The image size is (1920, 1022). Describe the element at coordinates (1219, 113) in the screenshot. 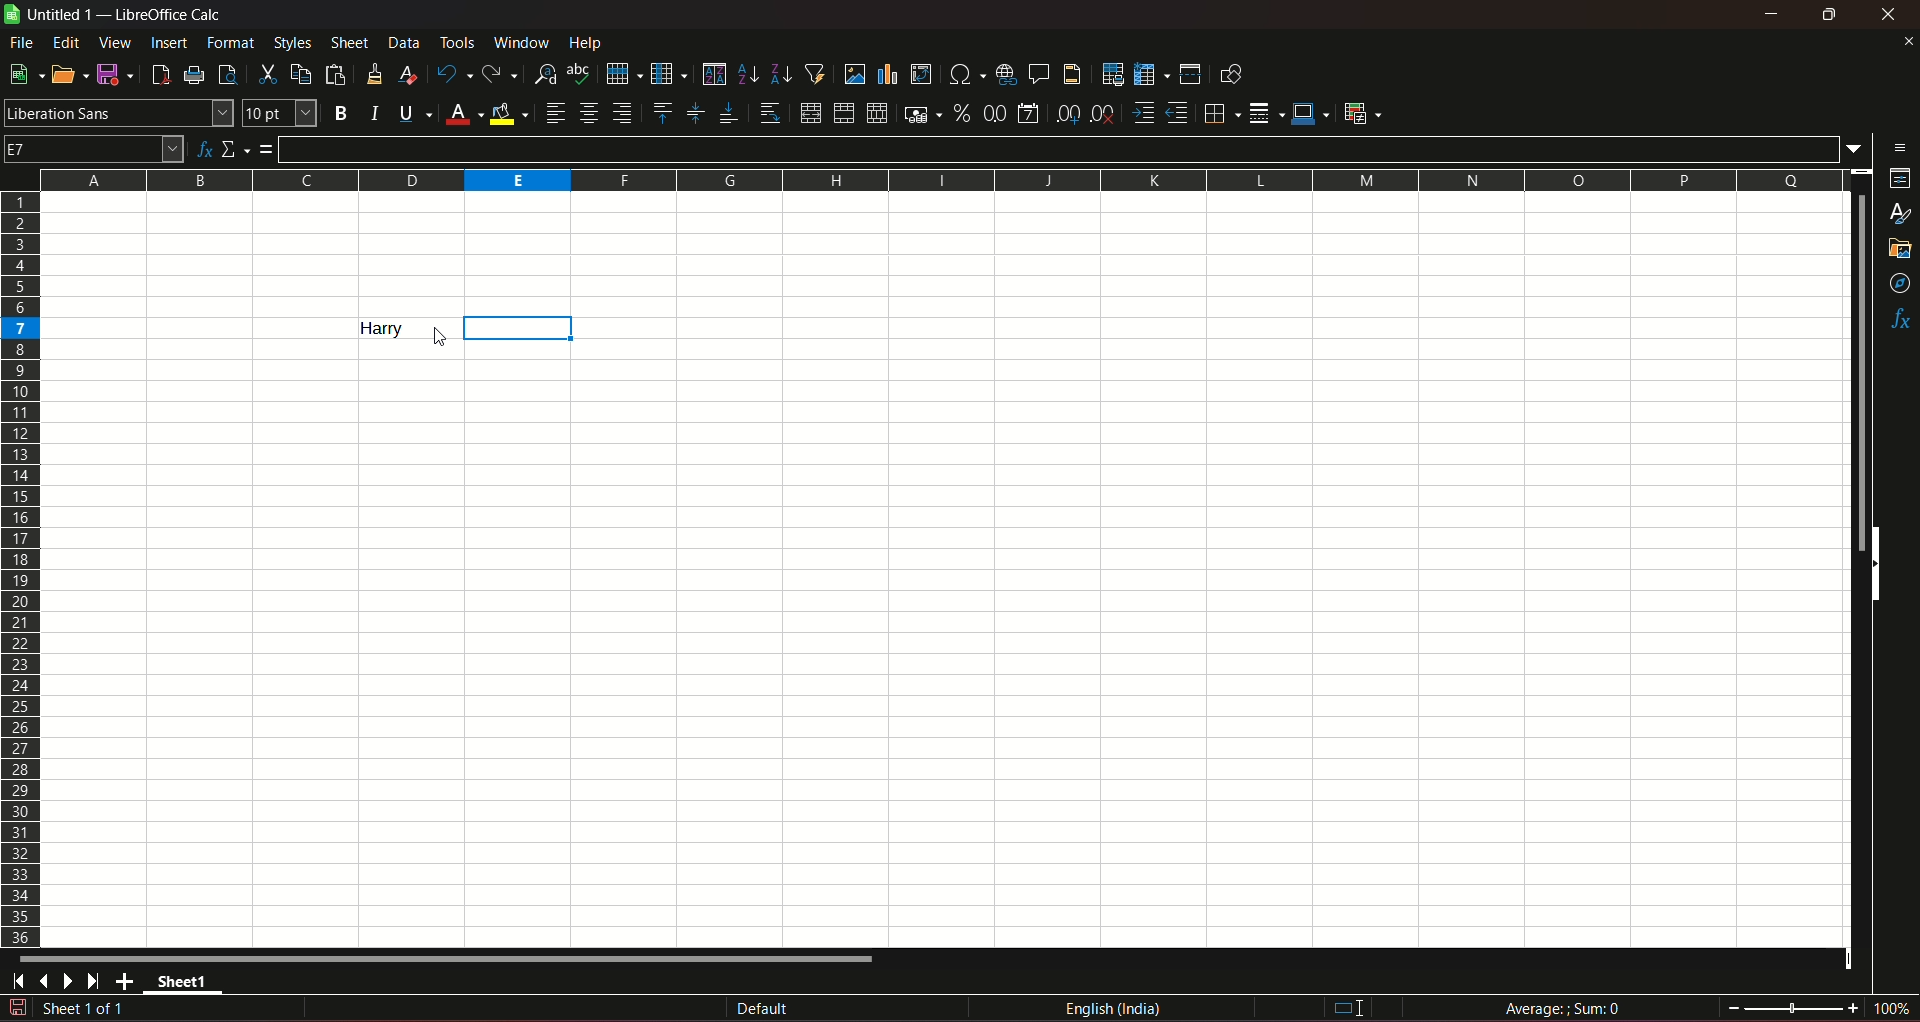

I see `borders` at that location.